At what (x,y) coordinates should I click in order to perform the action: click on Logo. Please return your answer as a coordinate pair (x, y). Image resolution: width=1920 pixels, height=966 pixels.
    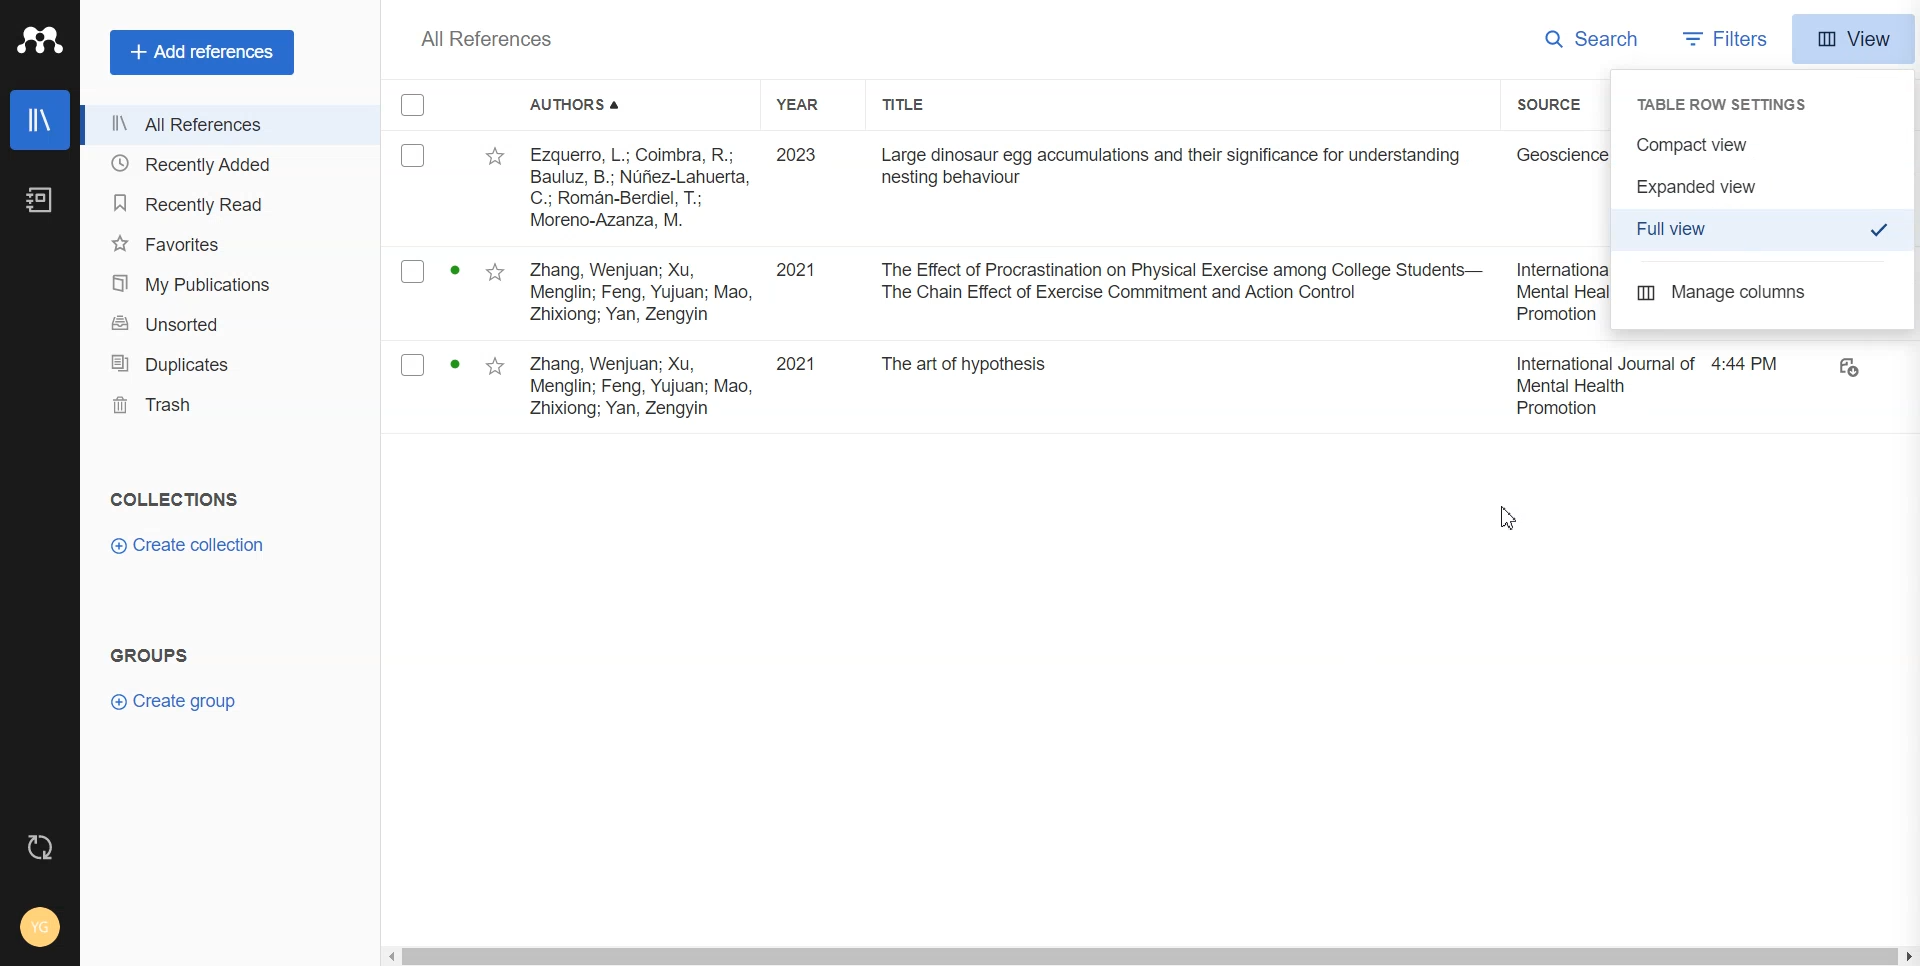
    Looking at the image, I should click on (39, 40).